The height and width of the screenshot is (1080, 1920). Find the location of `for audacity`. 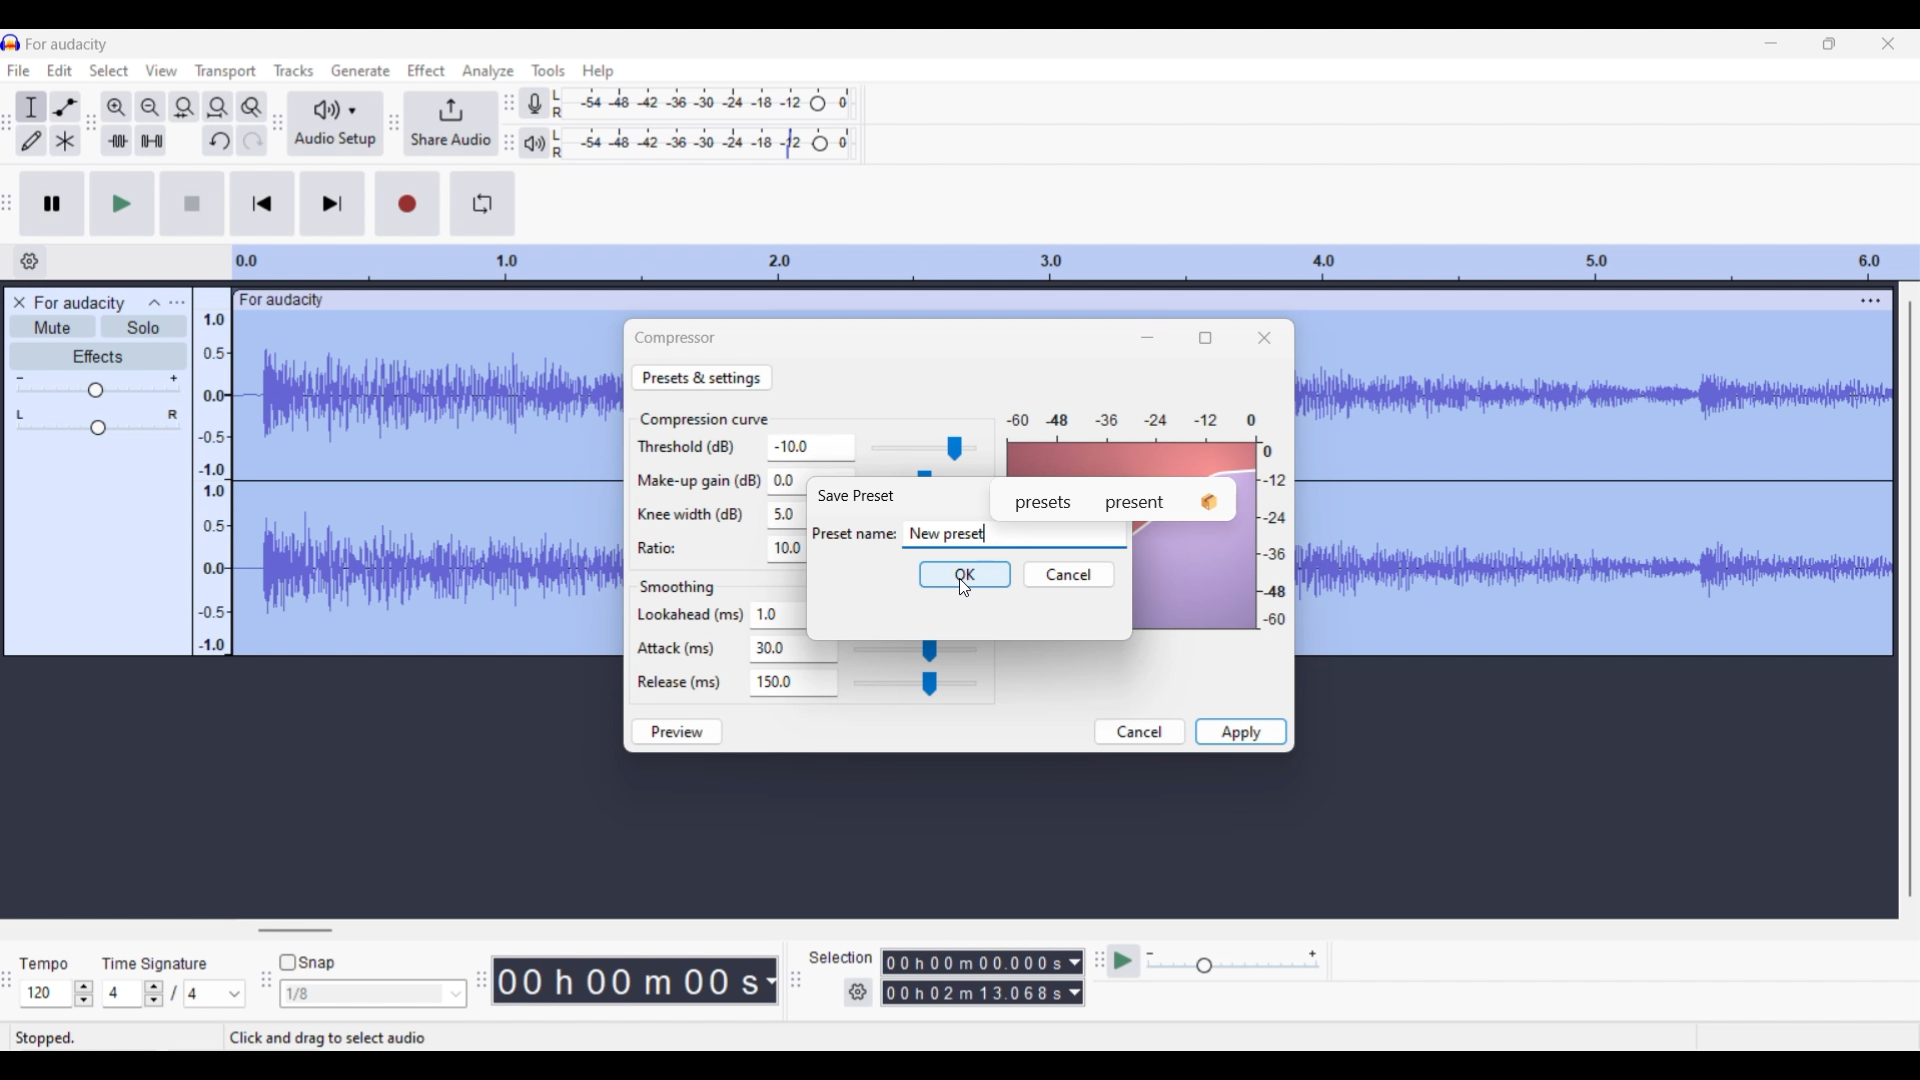

for audacity is located at coordinates (288, 301).